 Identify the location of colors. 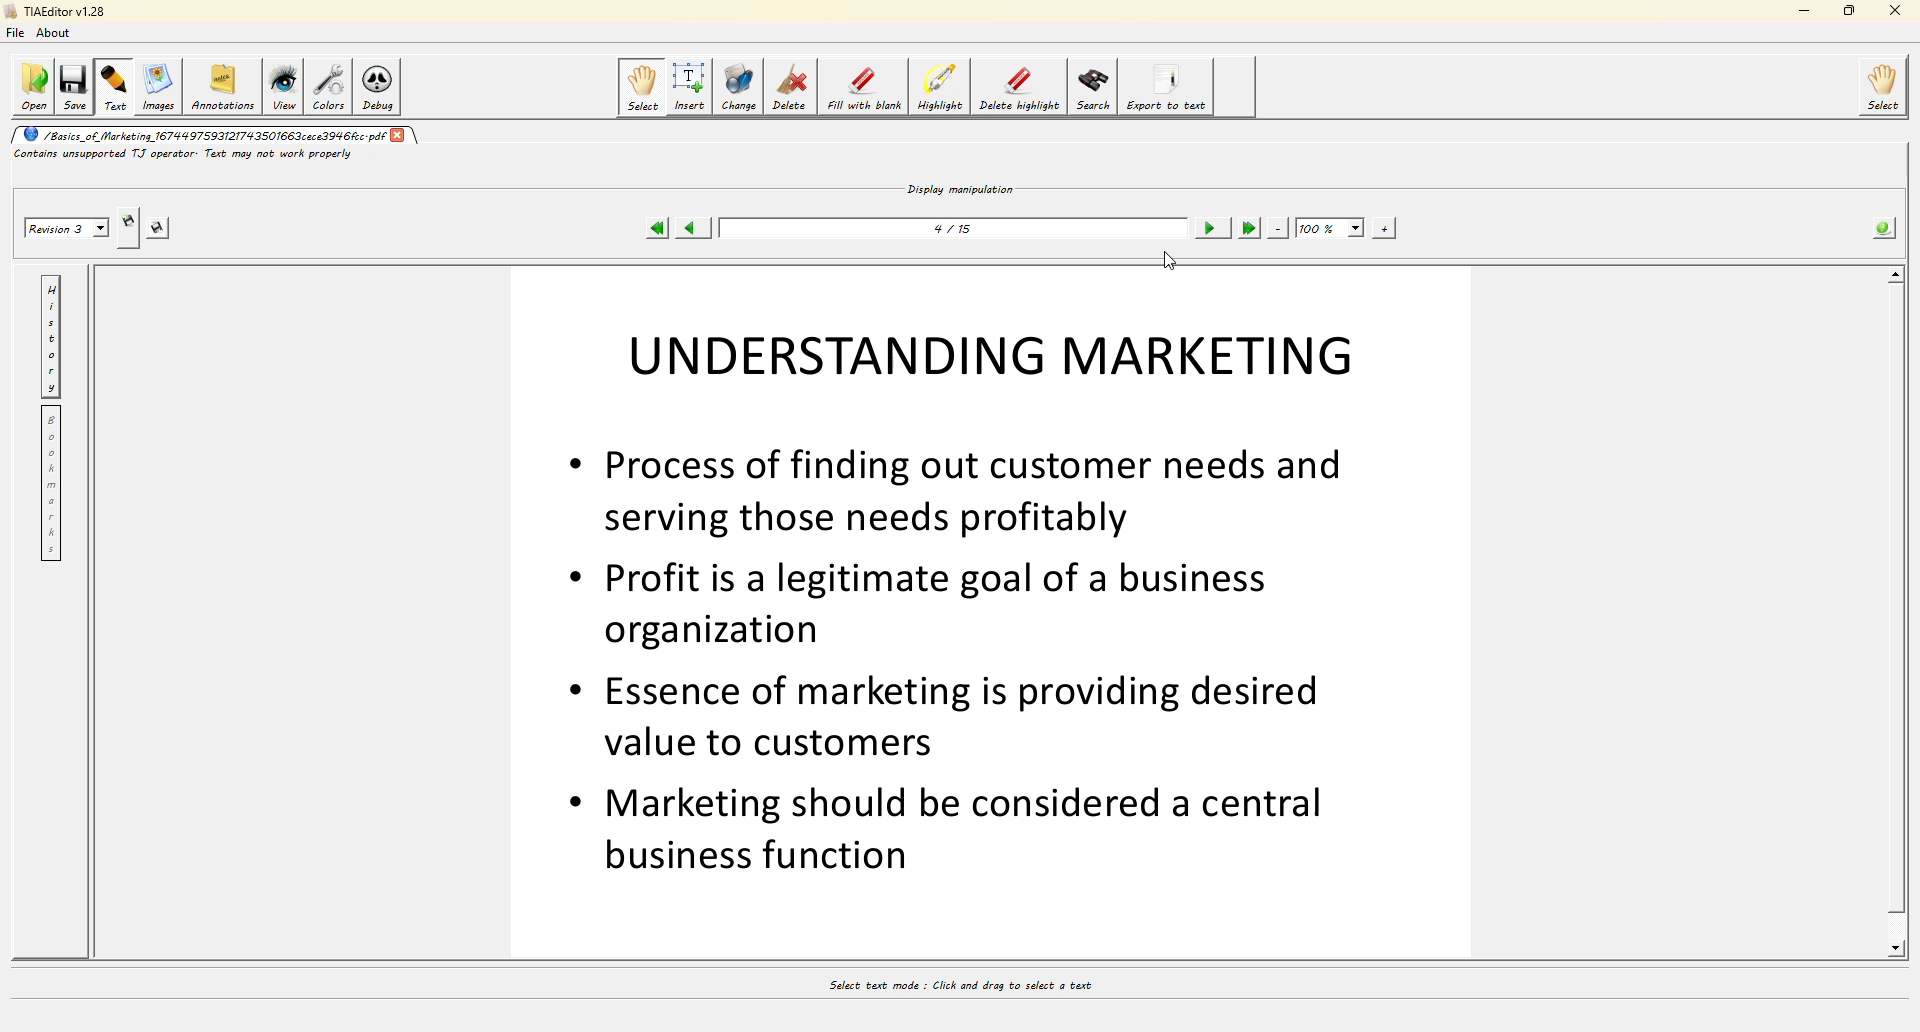
(331, 86).